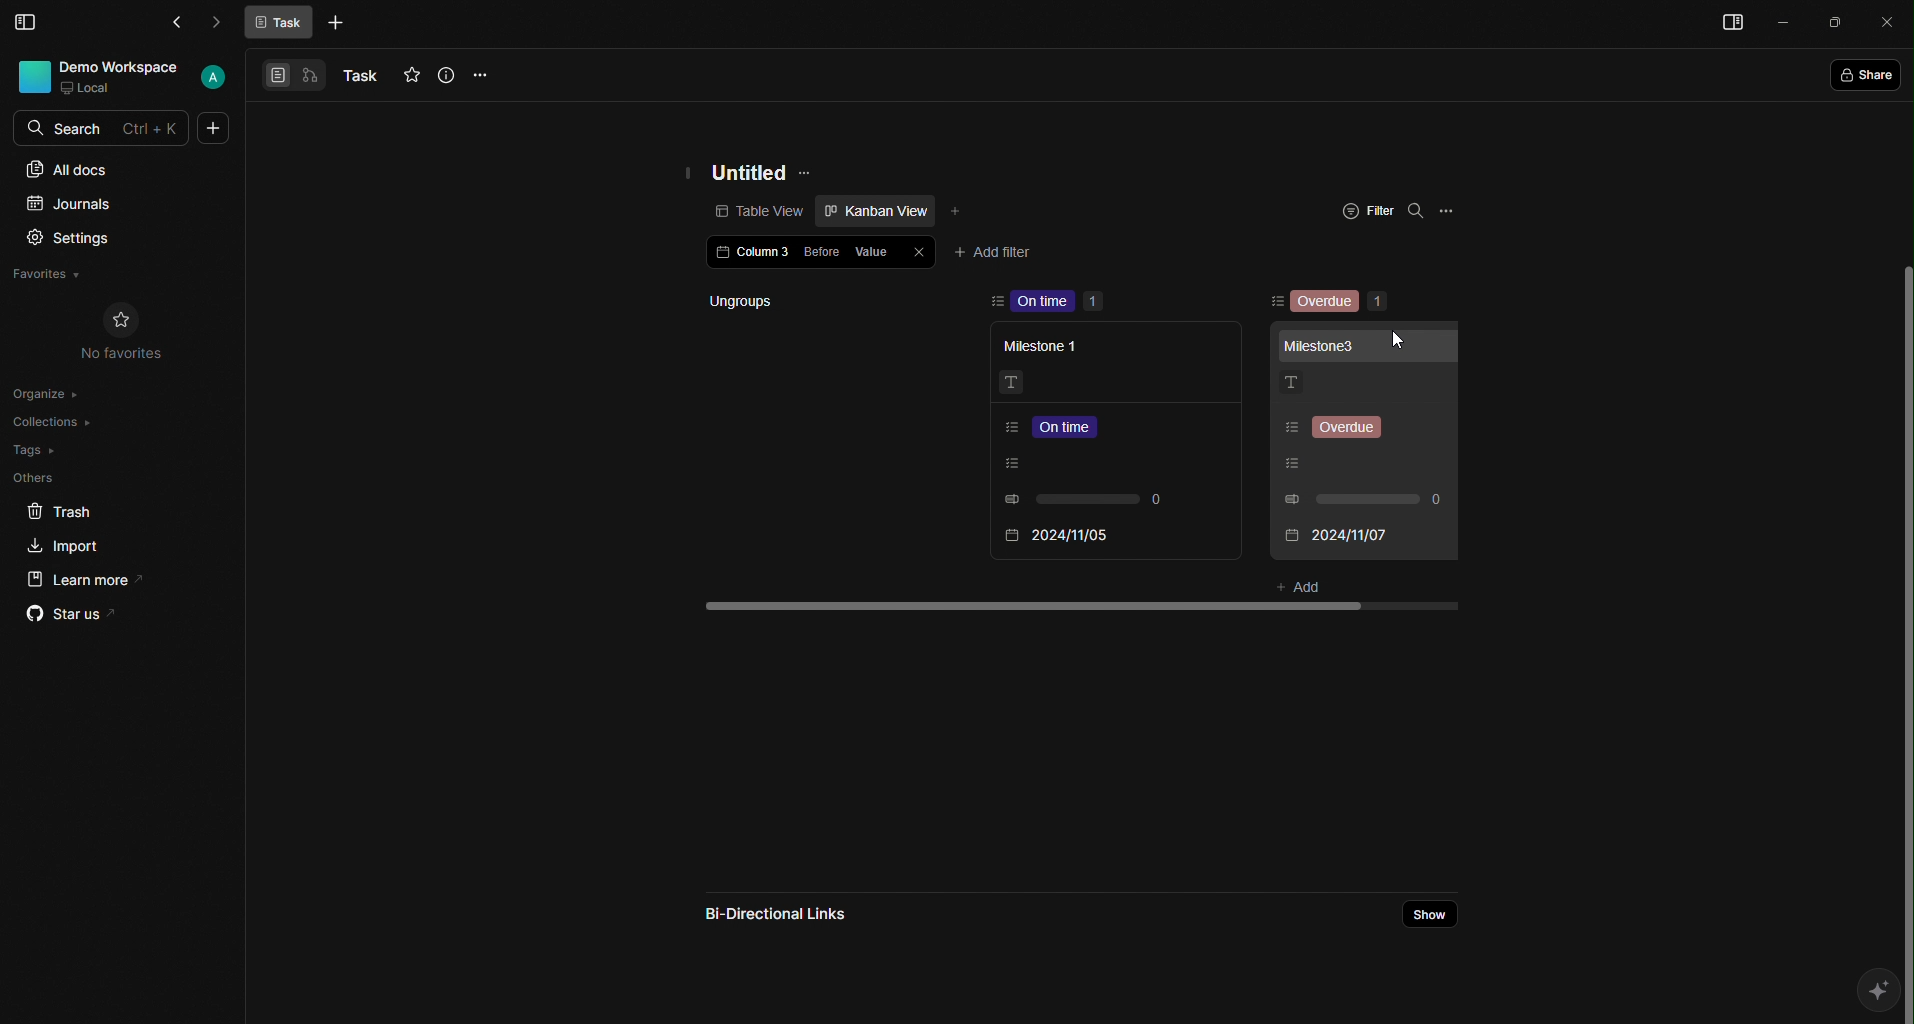 Image resolution: width=1914 pixels, height=1024 pixels. Describe the element at coordinates (1424, 913) in the screenshot. I see `Share` at that location.